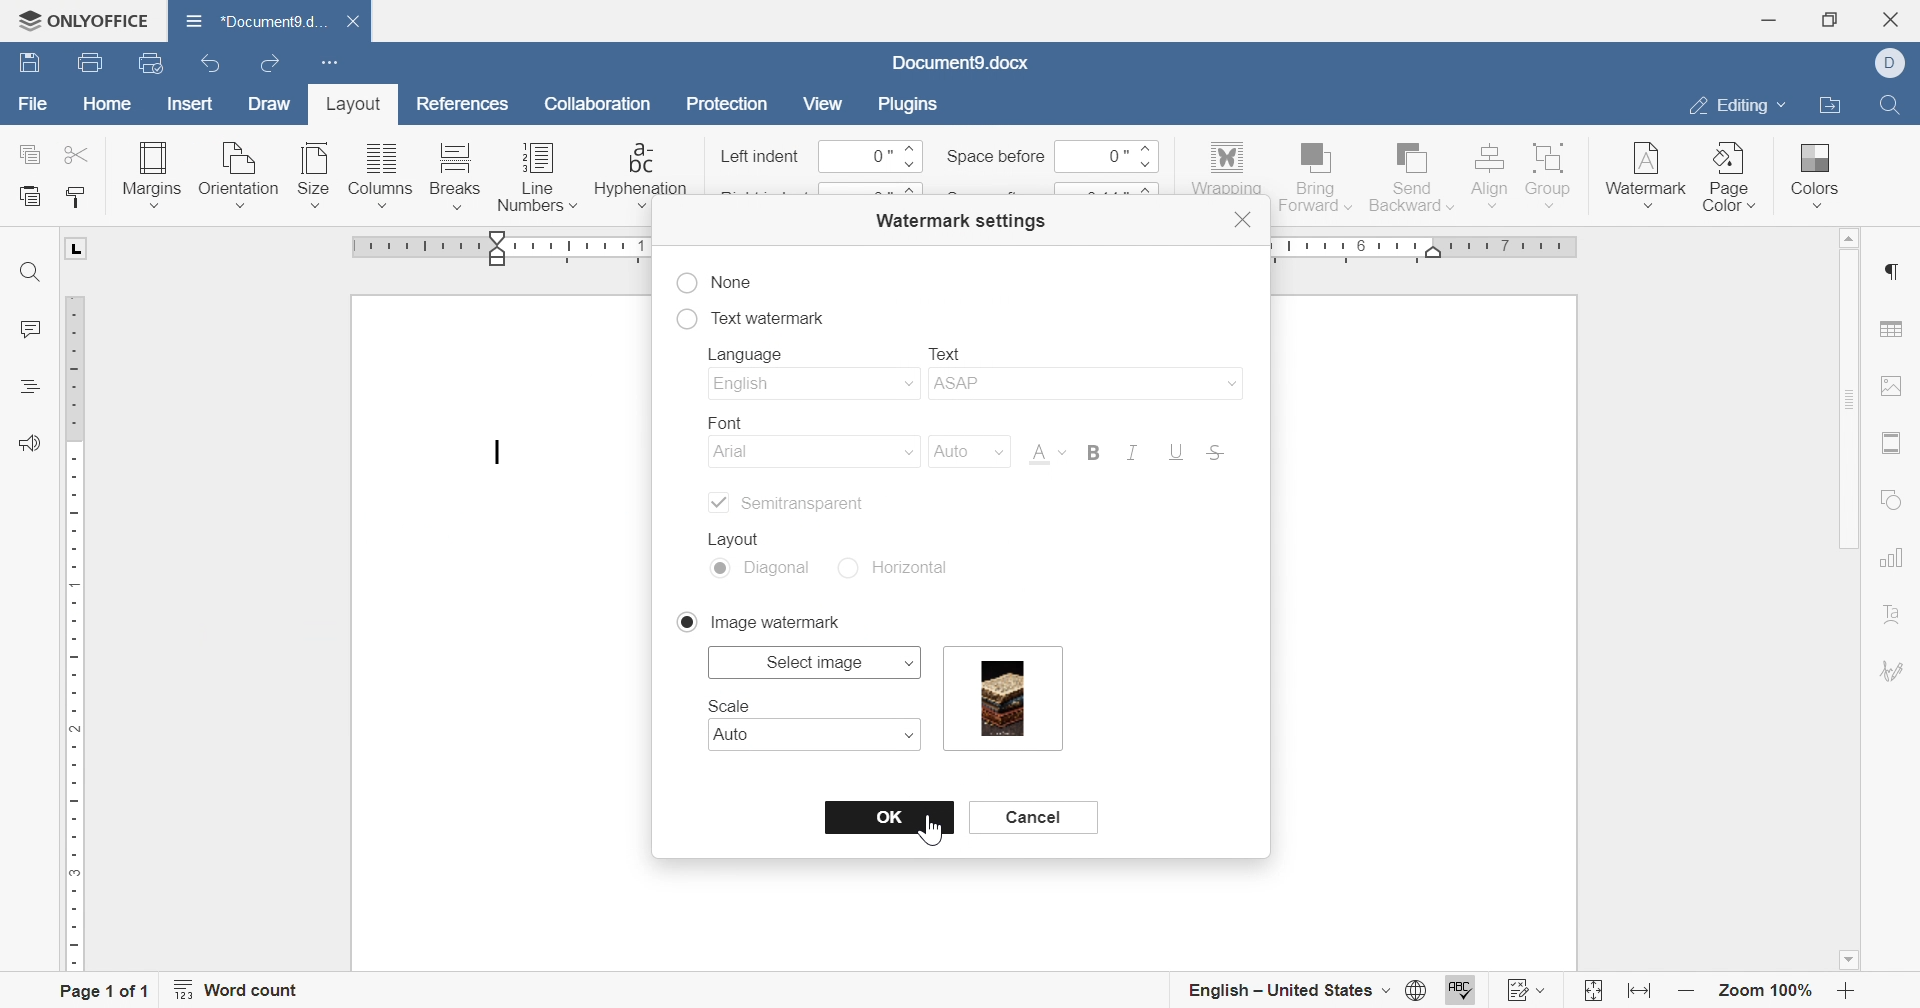  Describe the element at coordinates (1895, 671) in the screenshot. I see `signature settings` at that location.